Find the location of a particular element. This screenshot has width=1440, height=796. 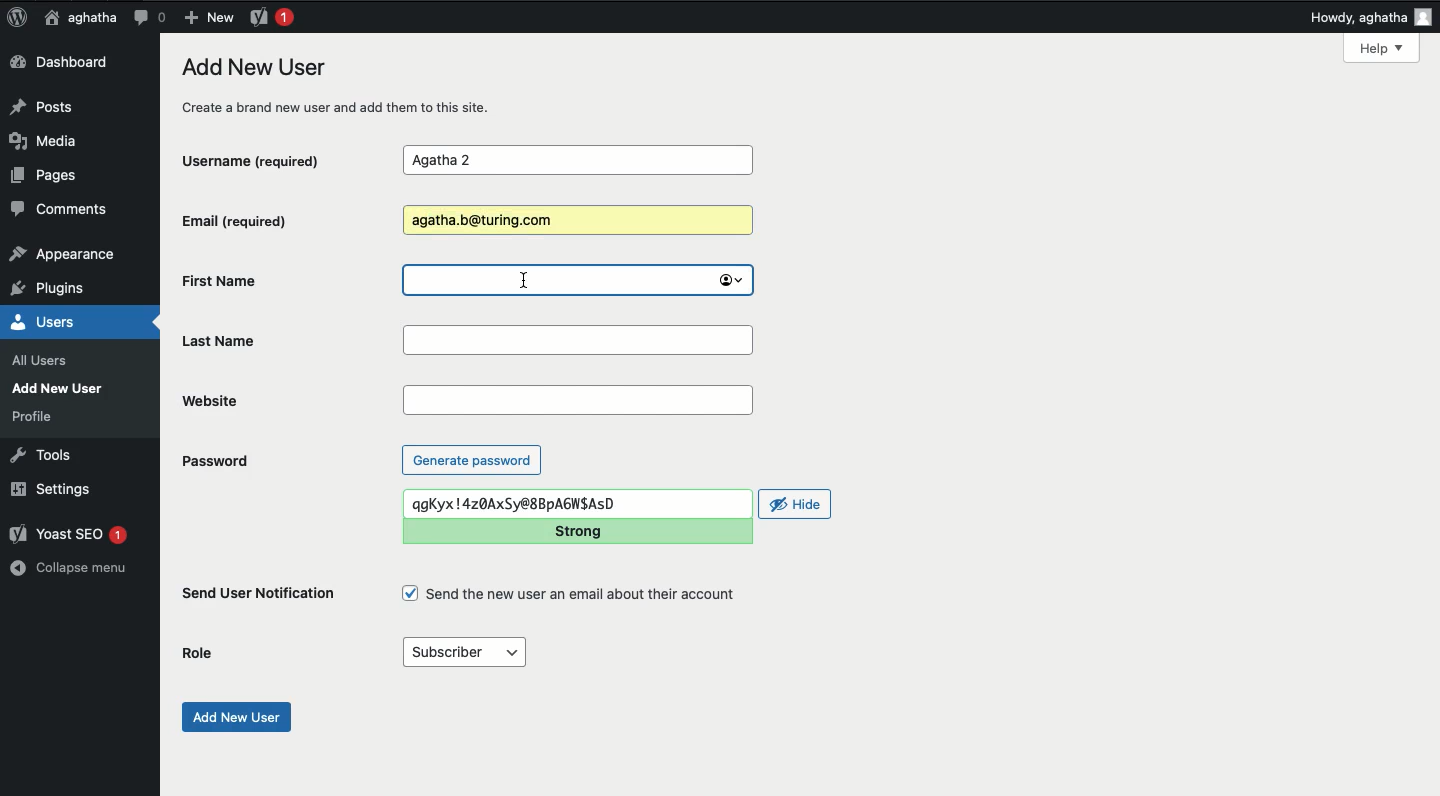

Add new user is located at coordinates (234, 717).